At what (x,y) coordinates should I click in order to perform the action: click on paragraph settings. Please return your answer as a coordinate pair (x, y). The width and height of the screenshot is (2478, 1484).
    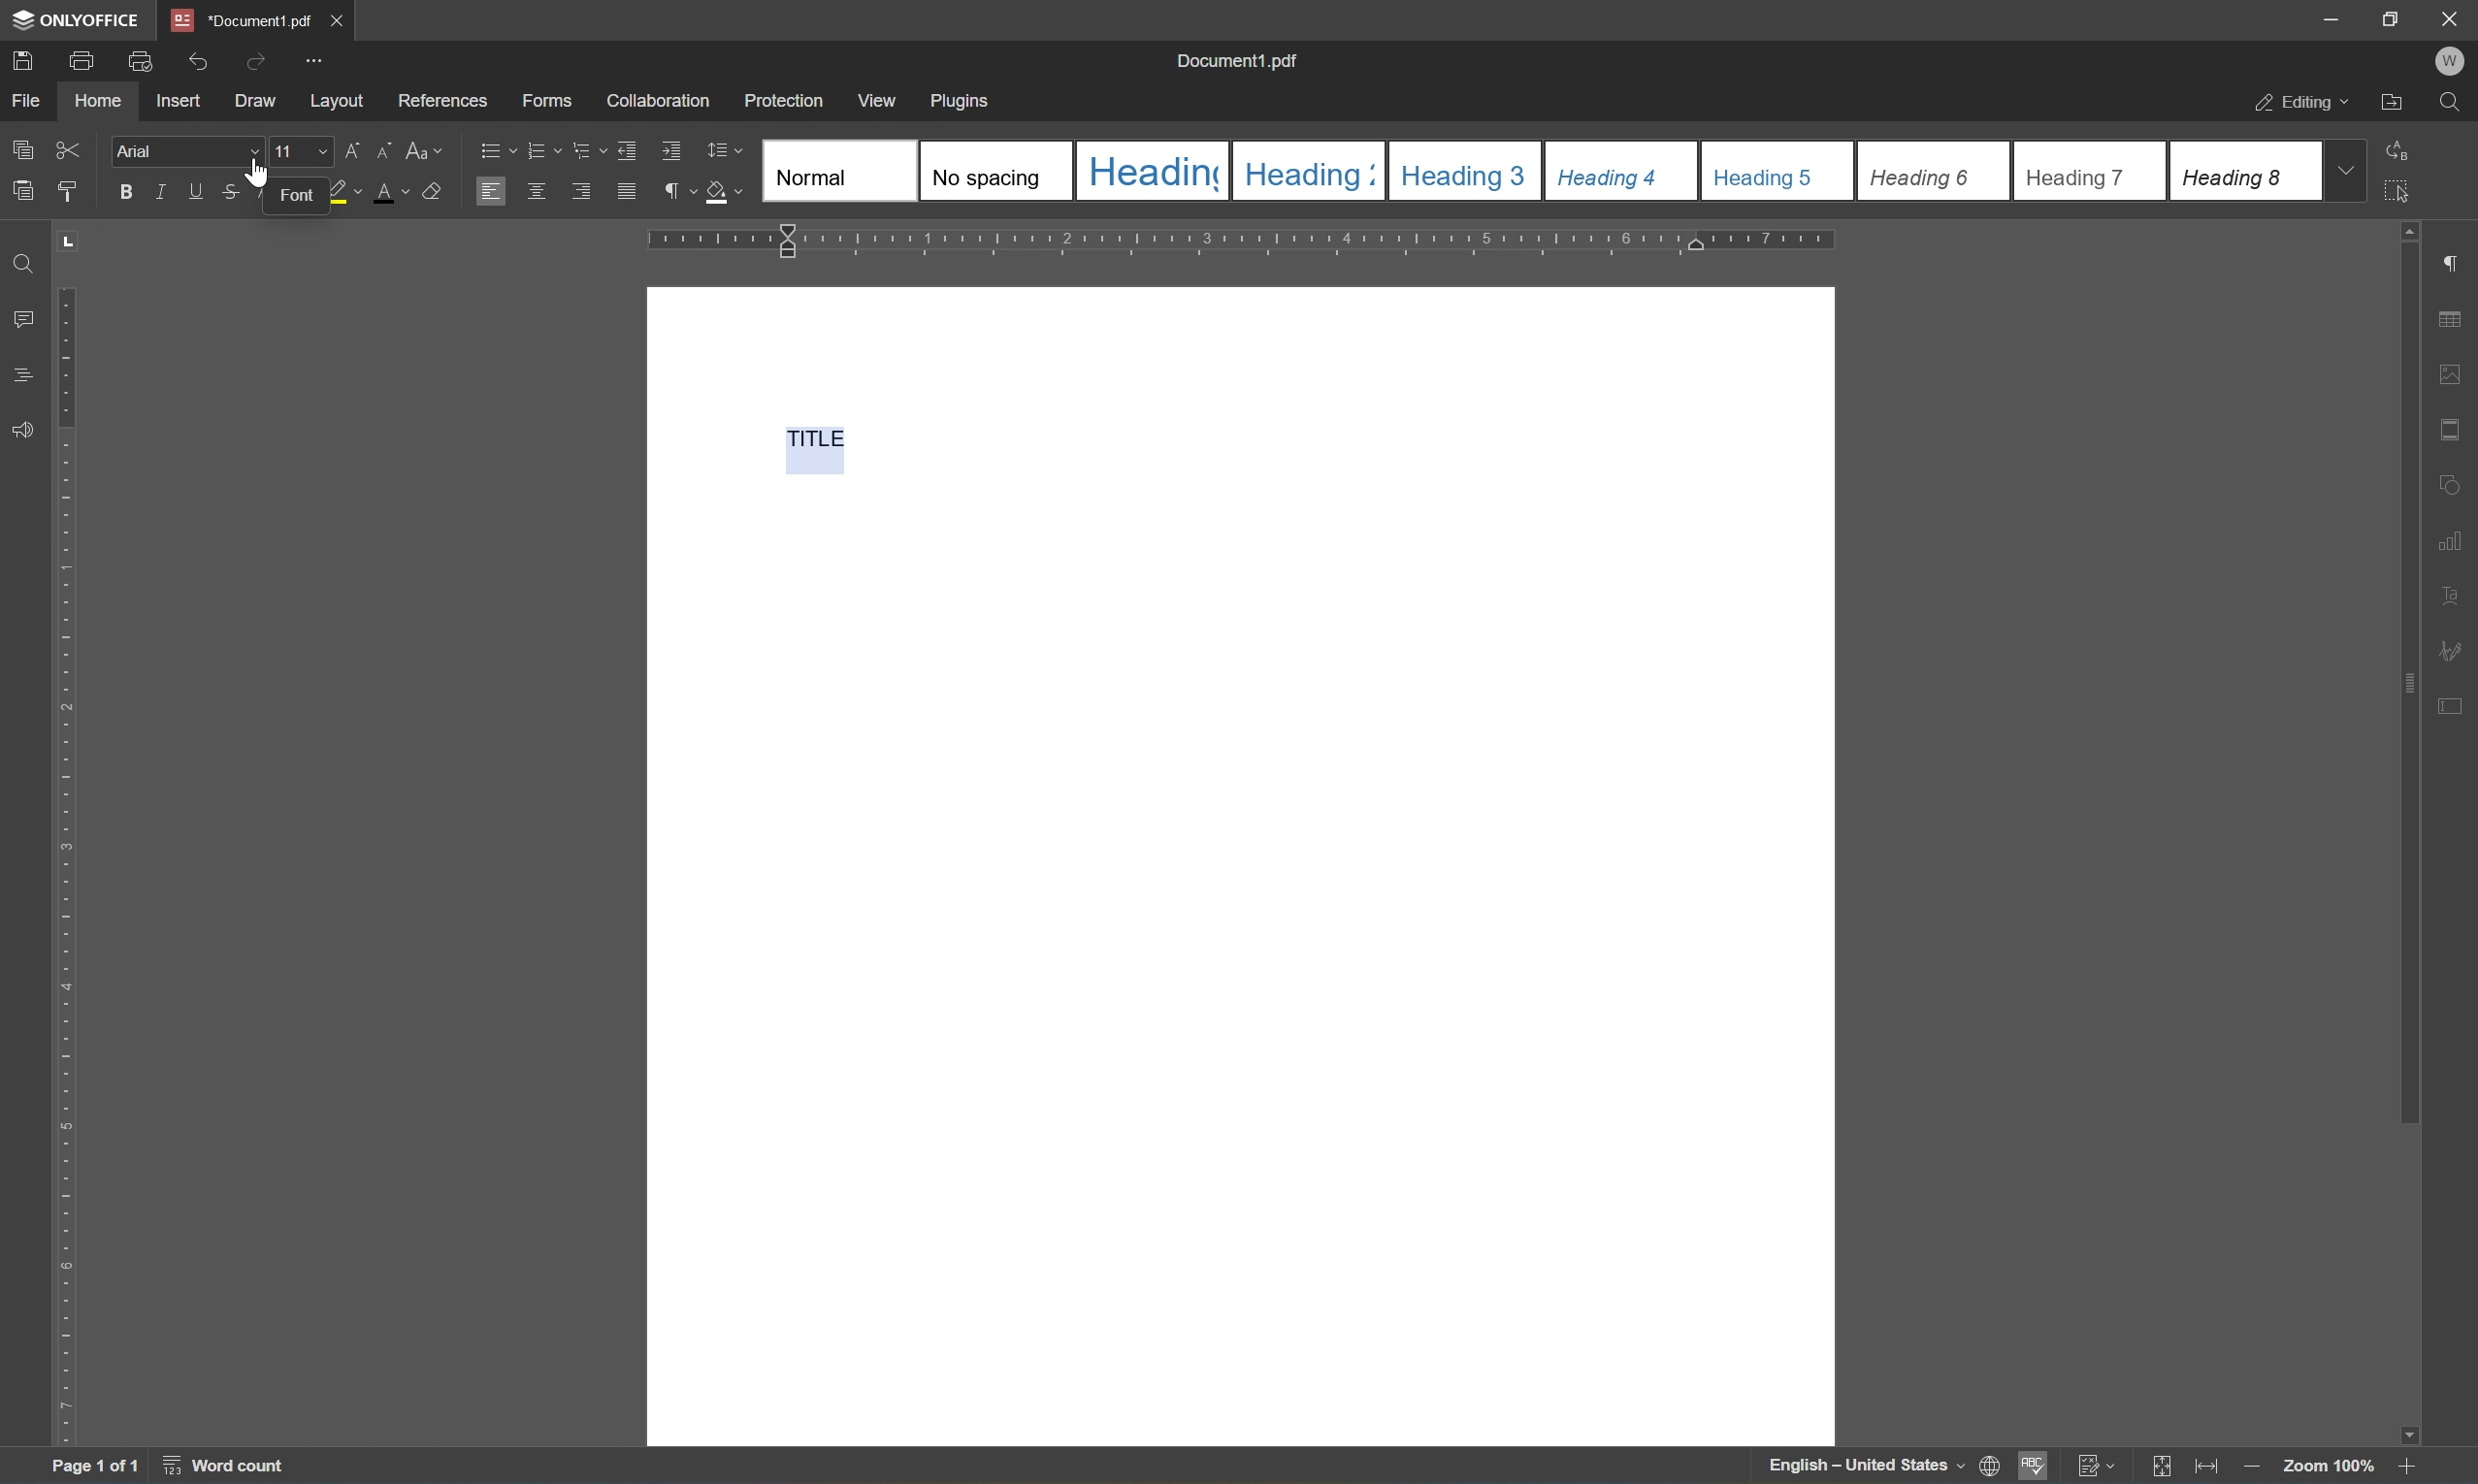
    Looking at the image, I should click on (2458, 262).